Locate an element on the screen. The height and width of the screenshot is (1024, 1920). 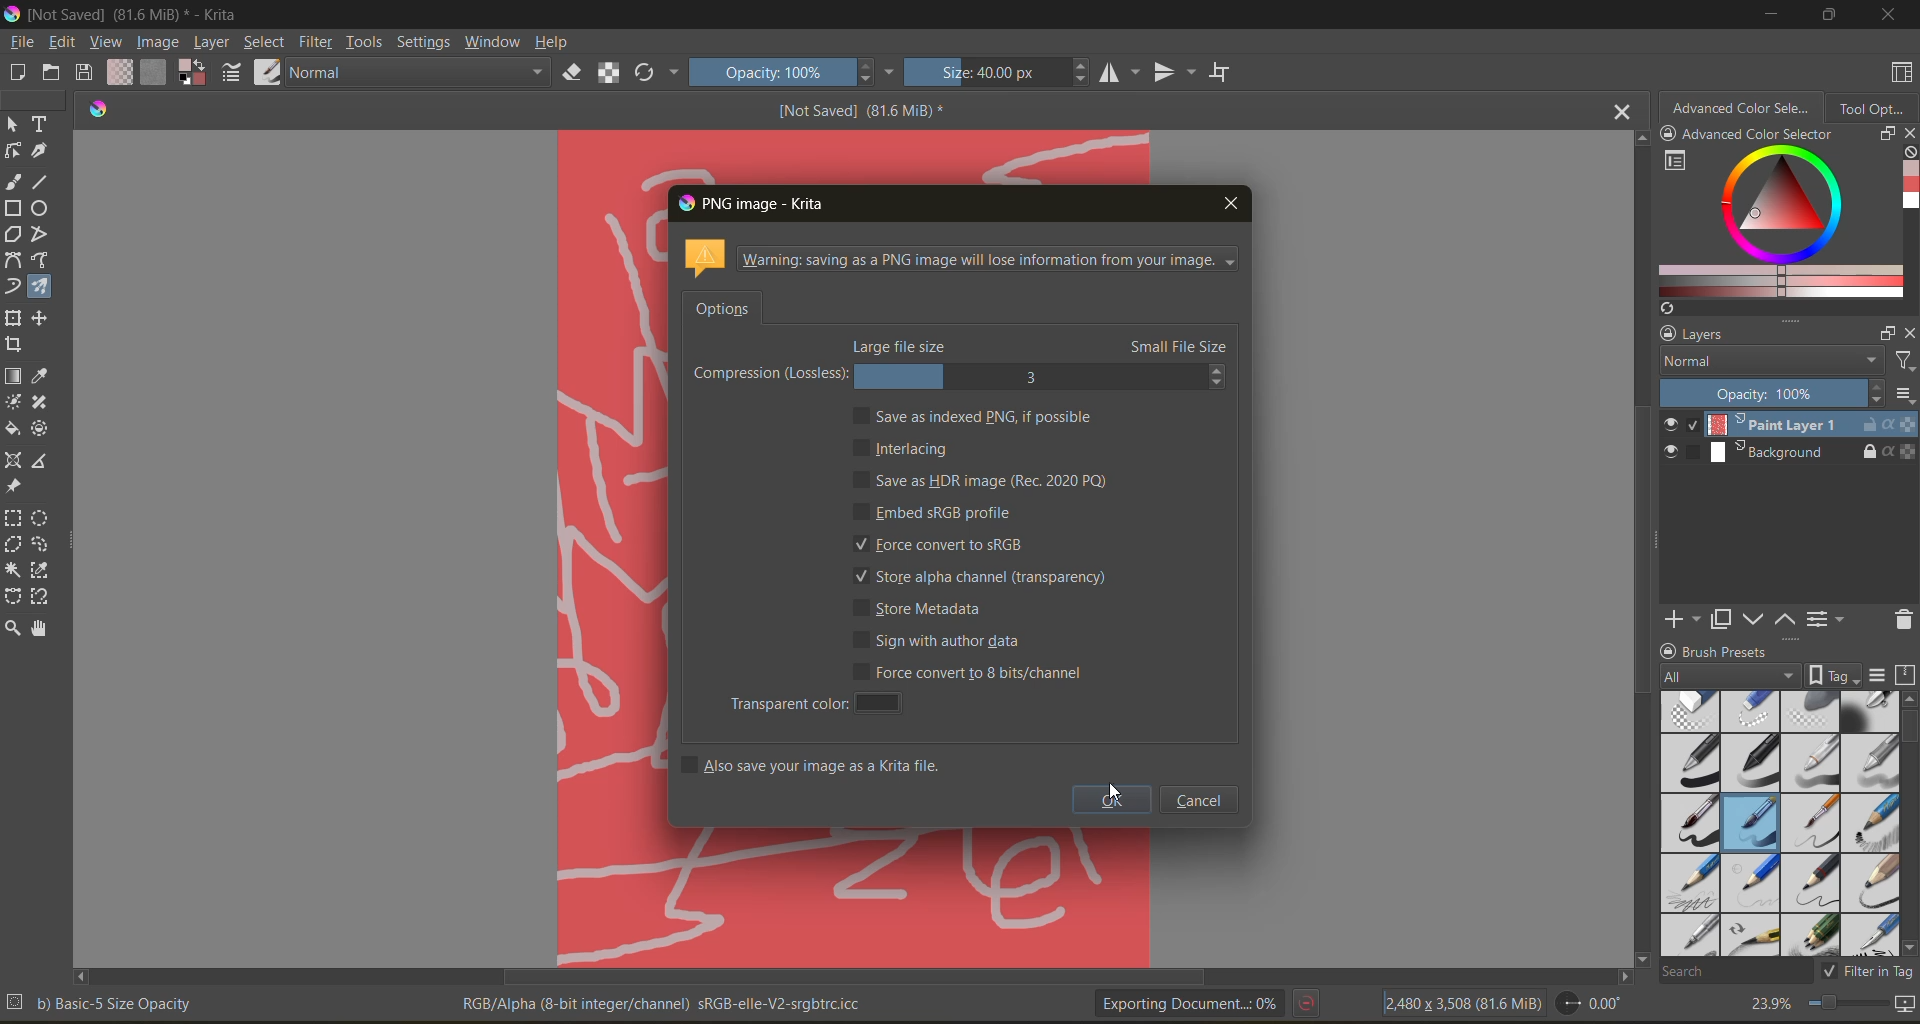
small file size is located at coordinates (1184, 347).